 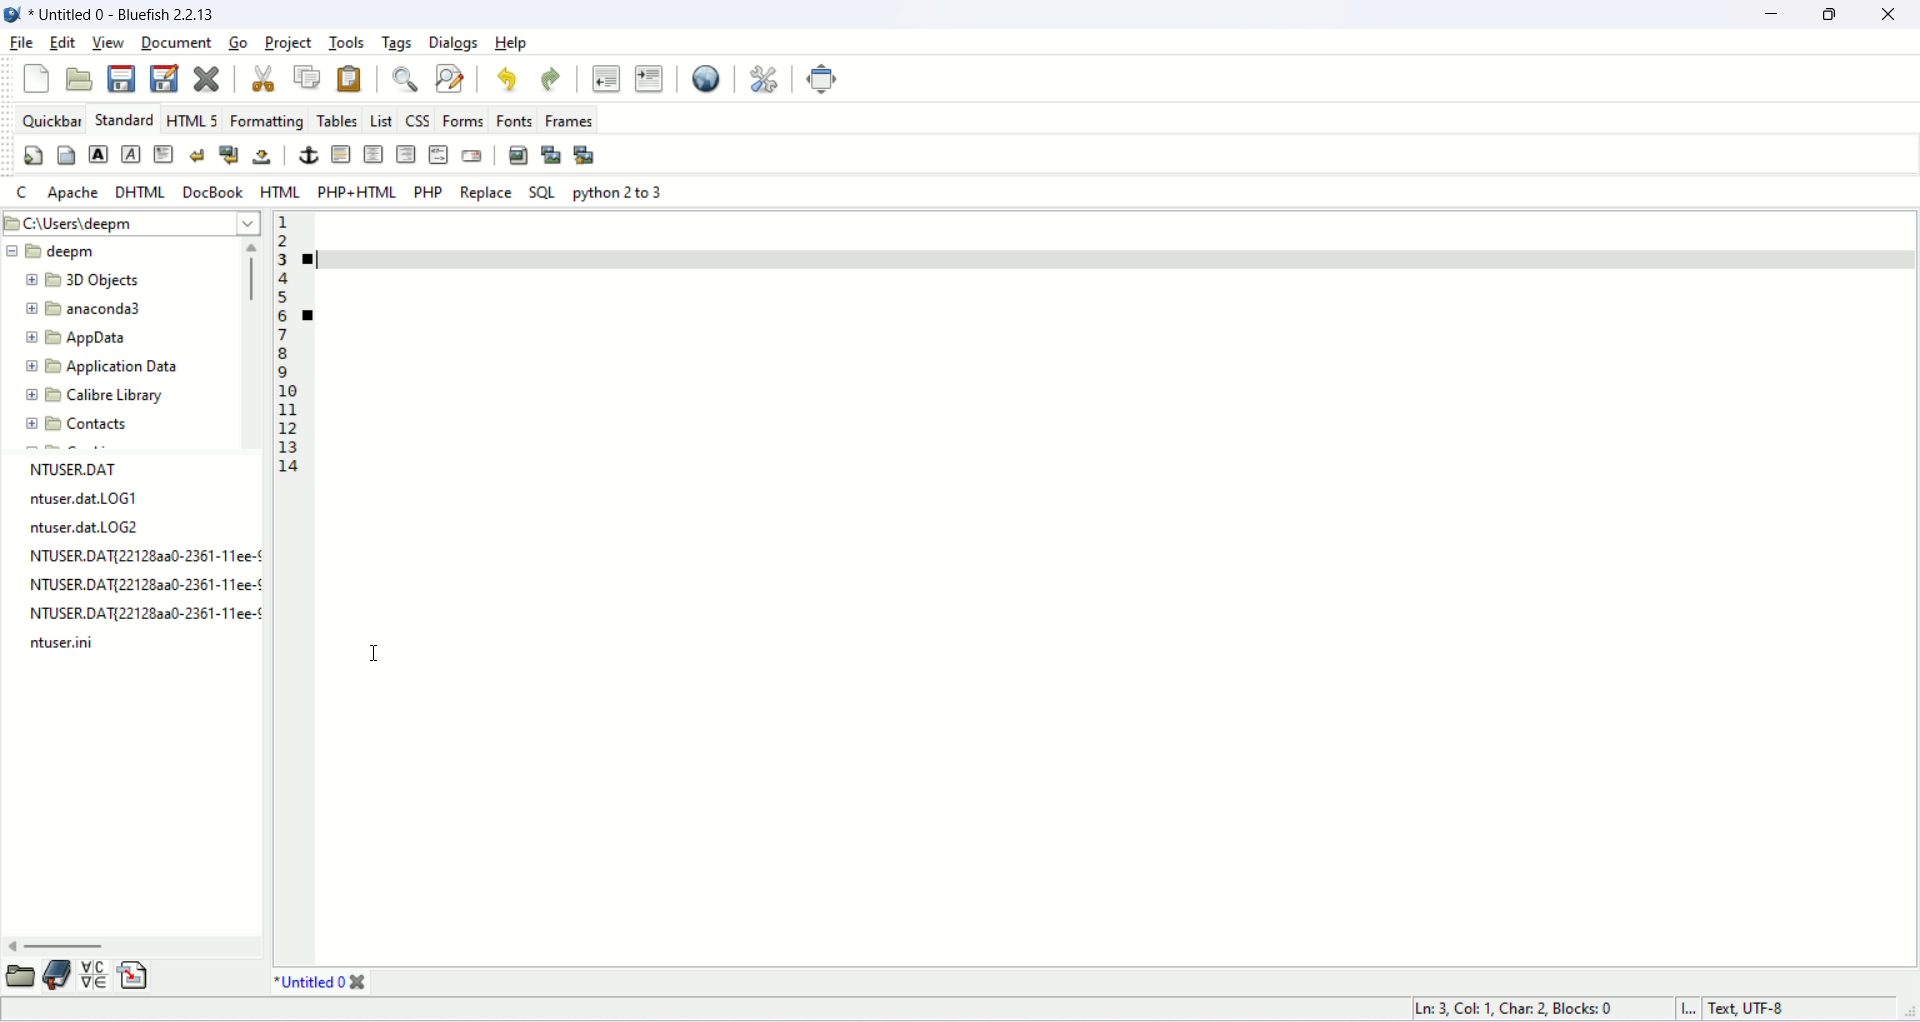 I want to click on help, so click(x=514, y=43).